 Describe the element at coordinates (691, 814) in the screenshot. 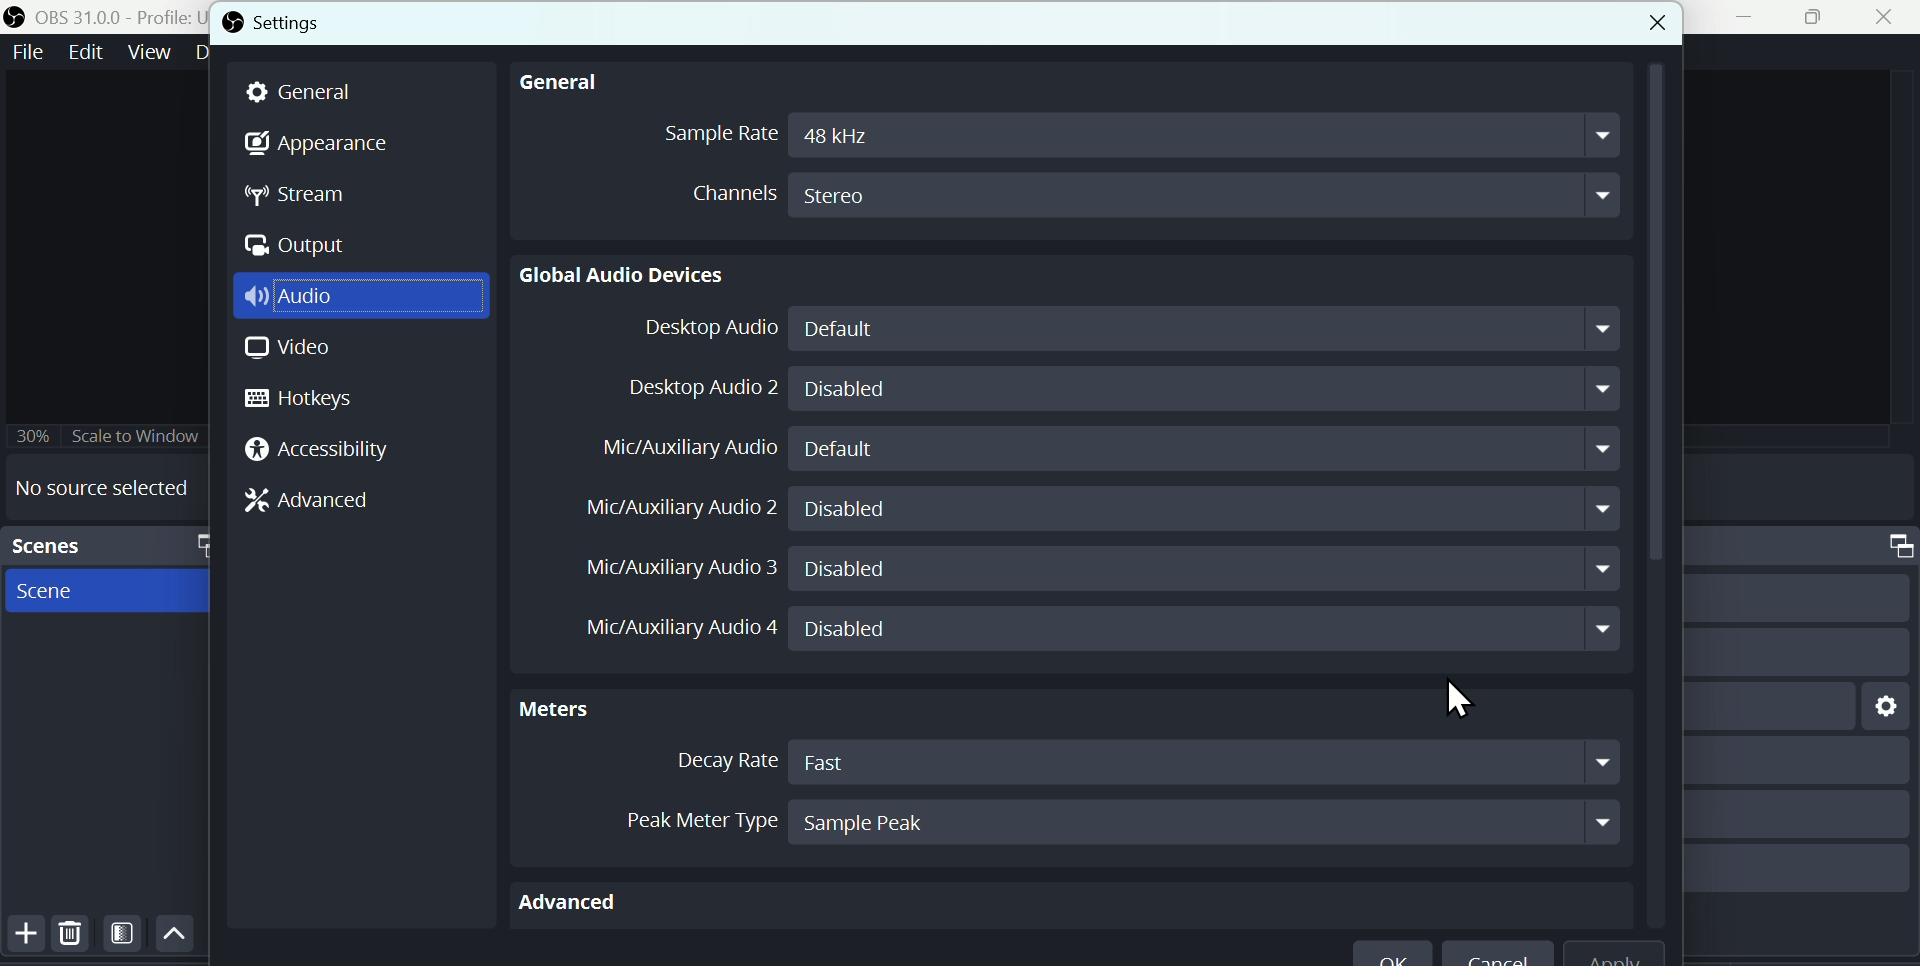

I see `Peak meter Type` at that location.